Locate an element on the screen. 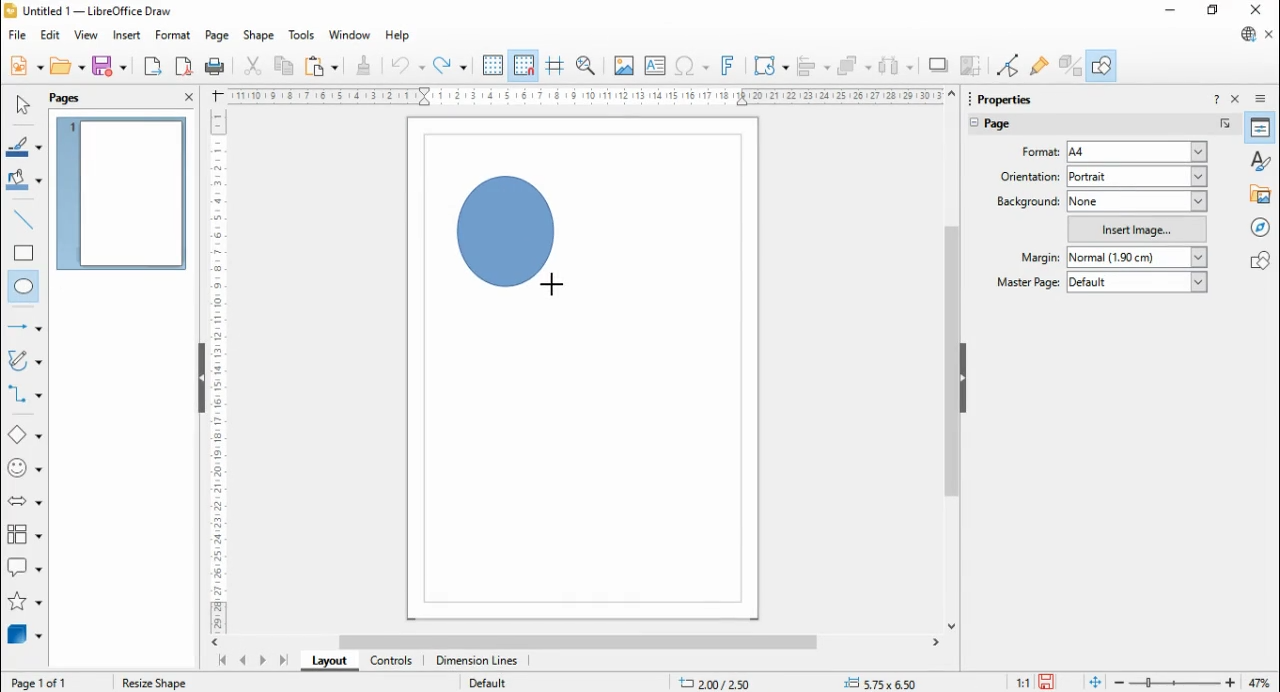 This screenshot has width=1280, height=692. curves and polygons is located at coordinates (26, 361).